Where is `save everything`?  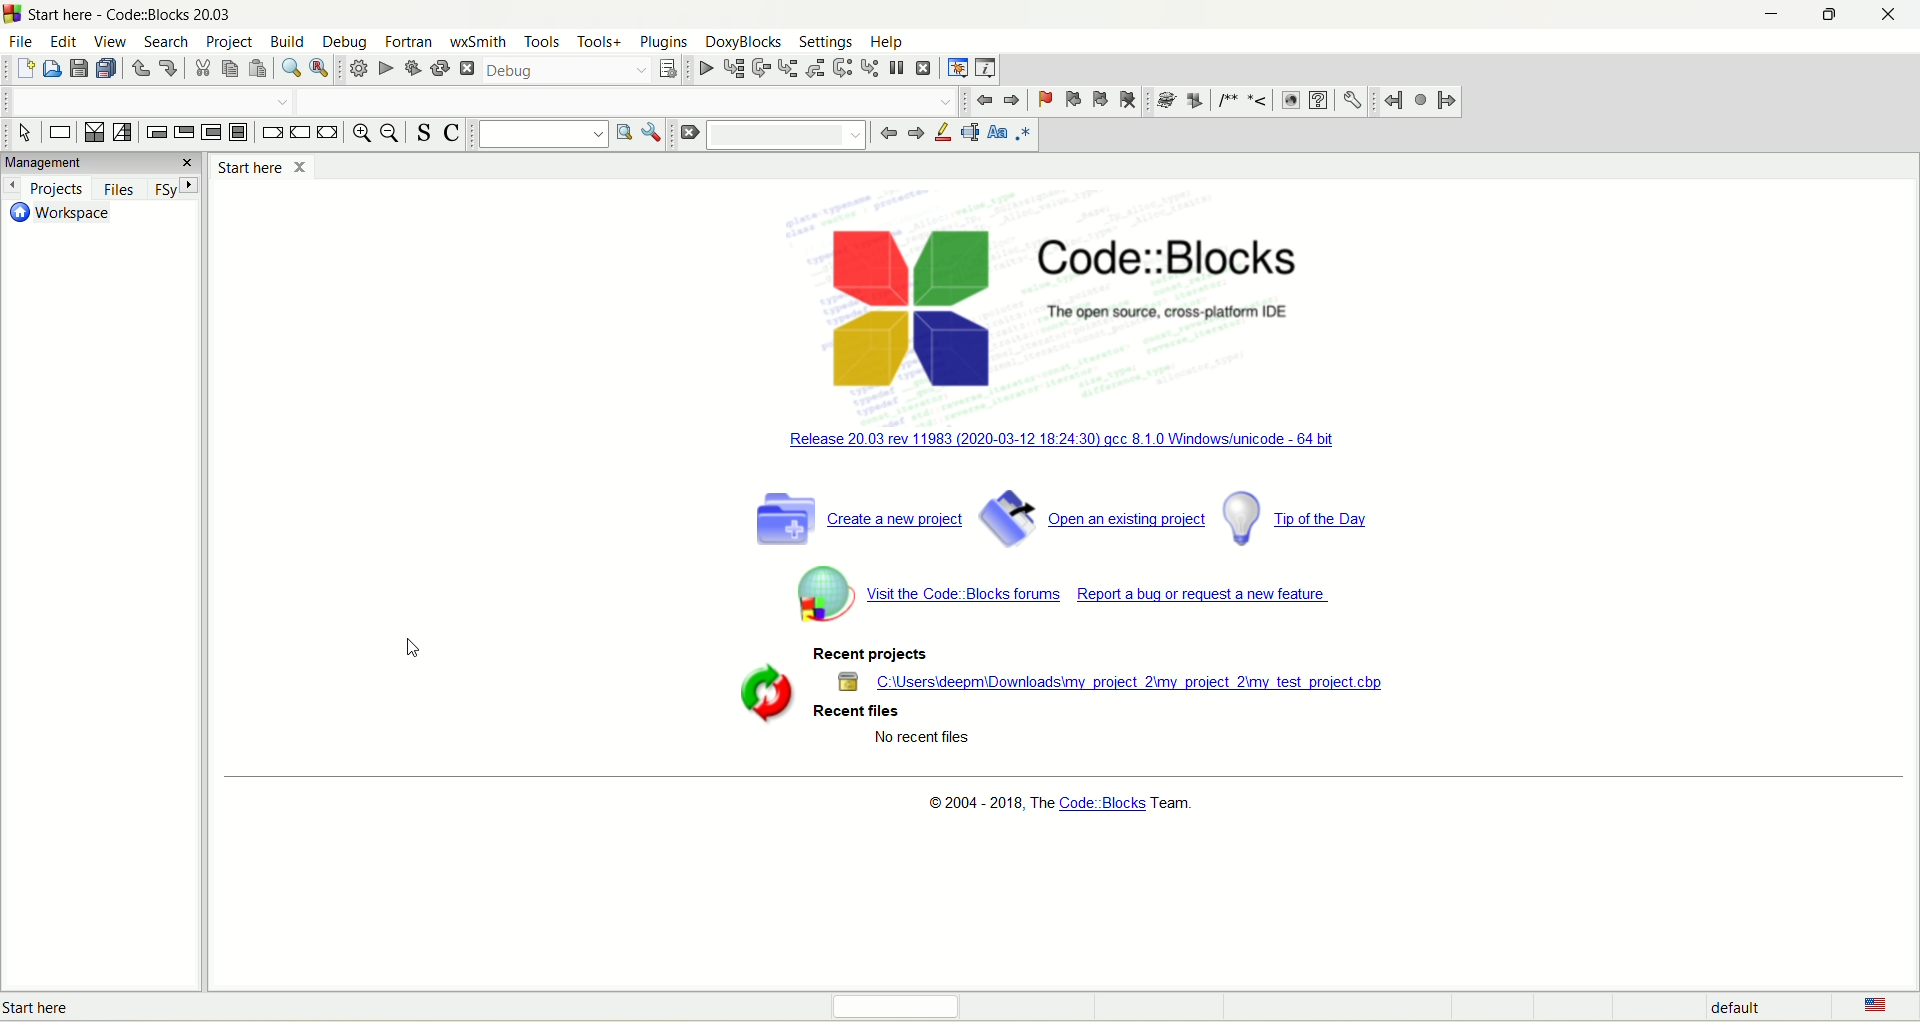
save everything is located at coordinates (105, 69).